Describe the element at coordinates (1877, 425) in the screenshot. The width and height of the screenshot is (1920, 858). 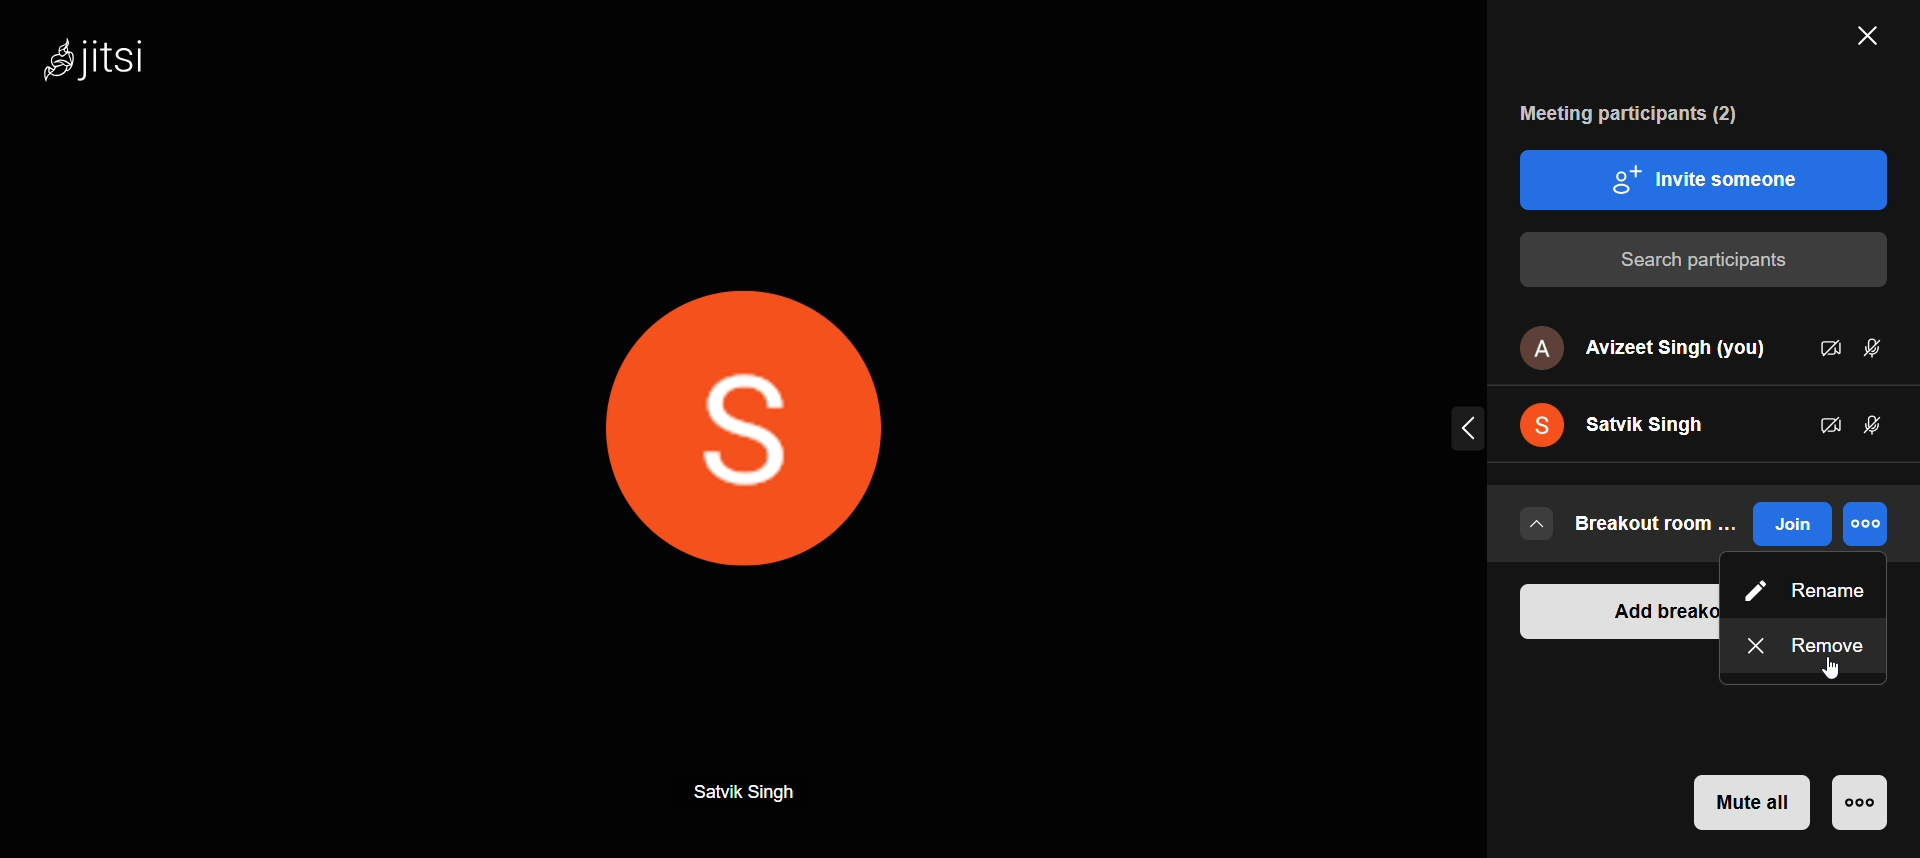
I see `mic status` at that location.